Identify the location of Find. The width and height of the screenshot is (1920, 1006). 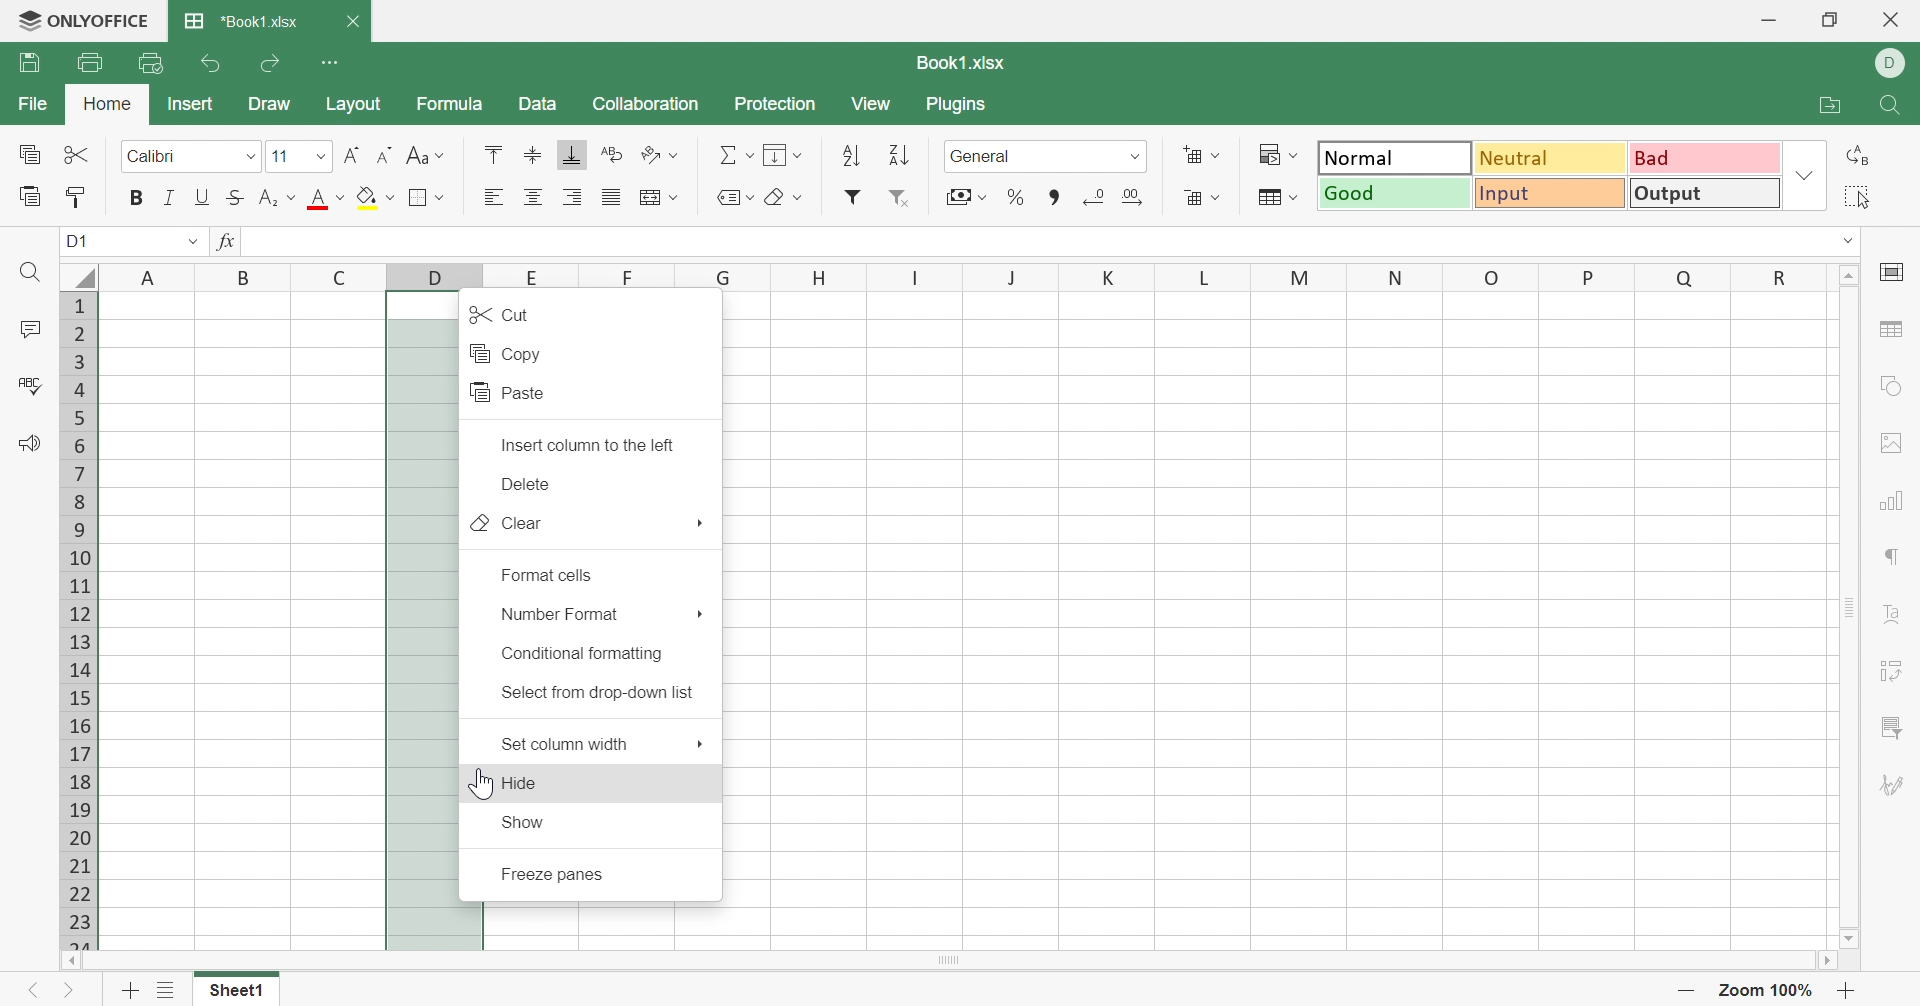
(28, 274).